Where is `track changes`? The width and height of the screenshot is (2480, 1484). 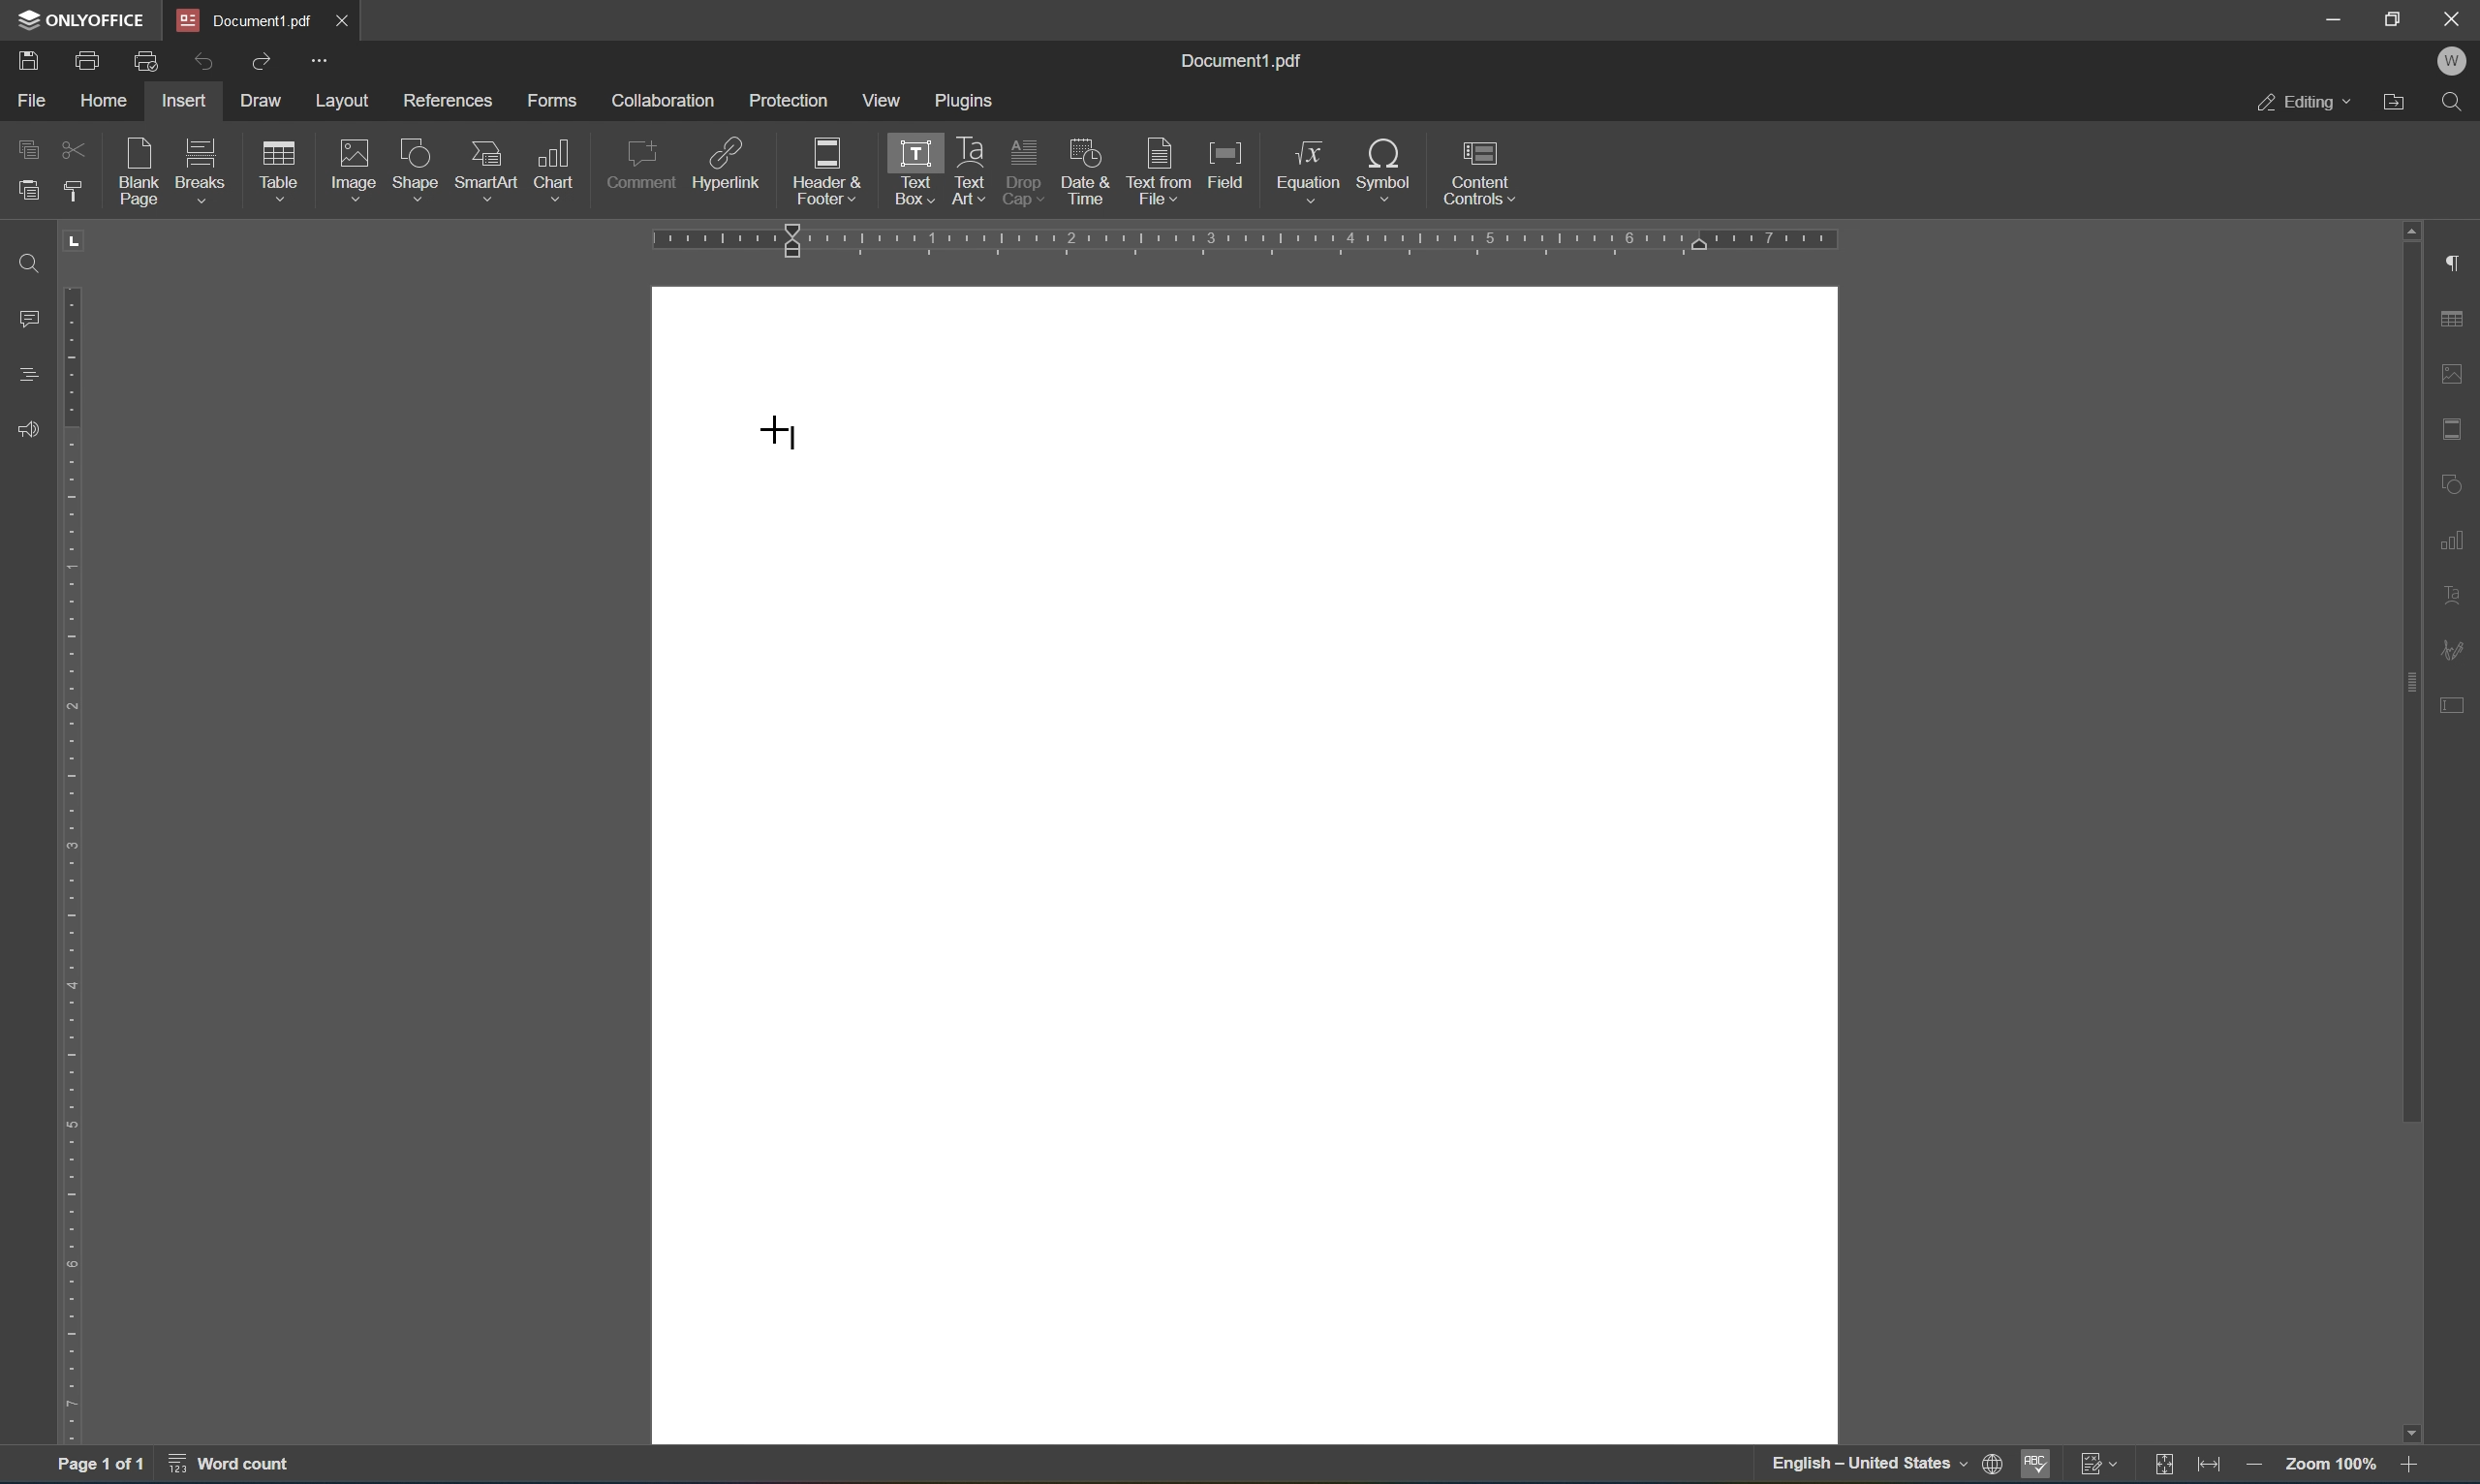 track changes is located at coordinates (2100, 1467).